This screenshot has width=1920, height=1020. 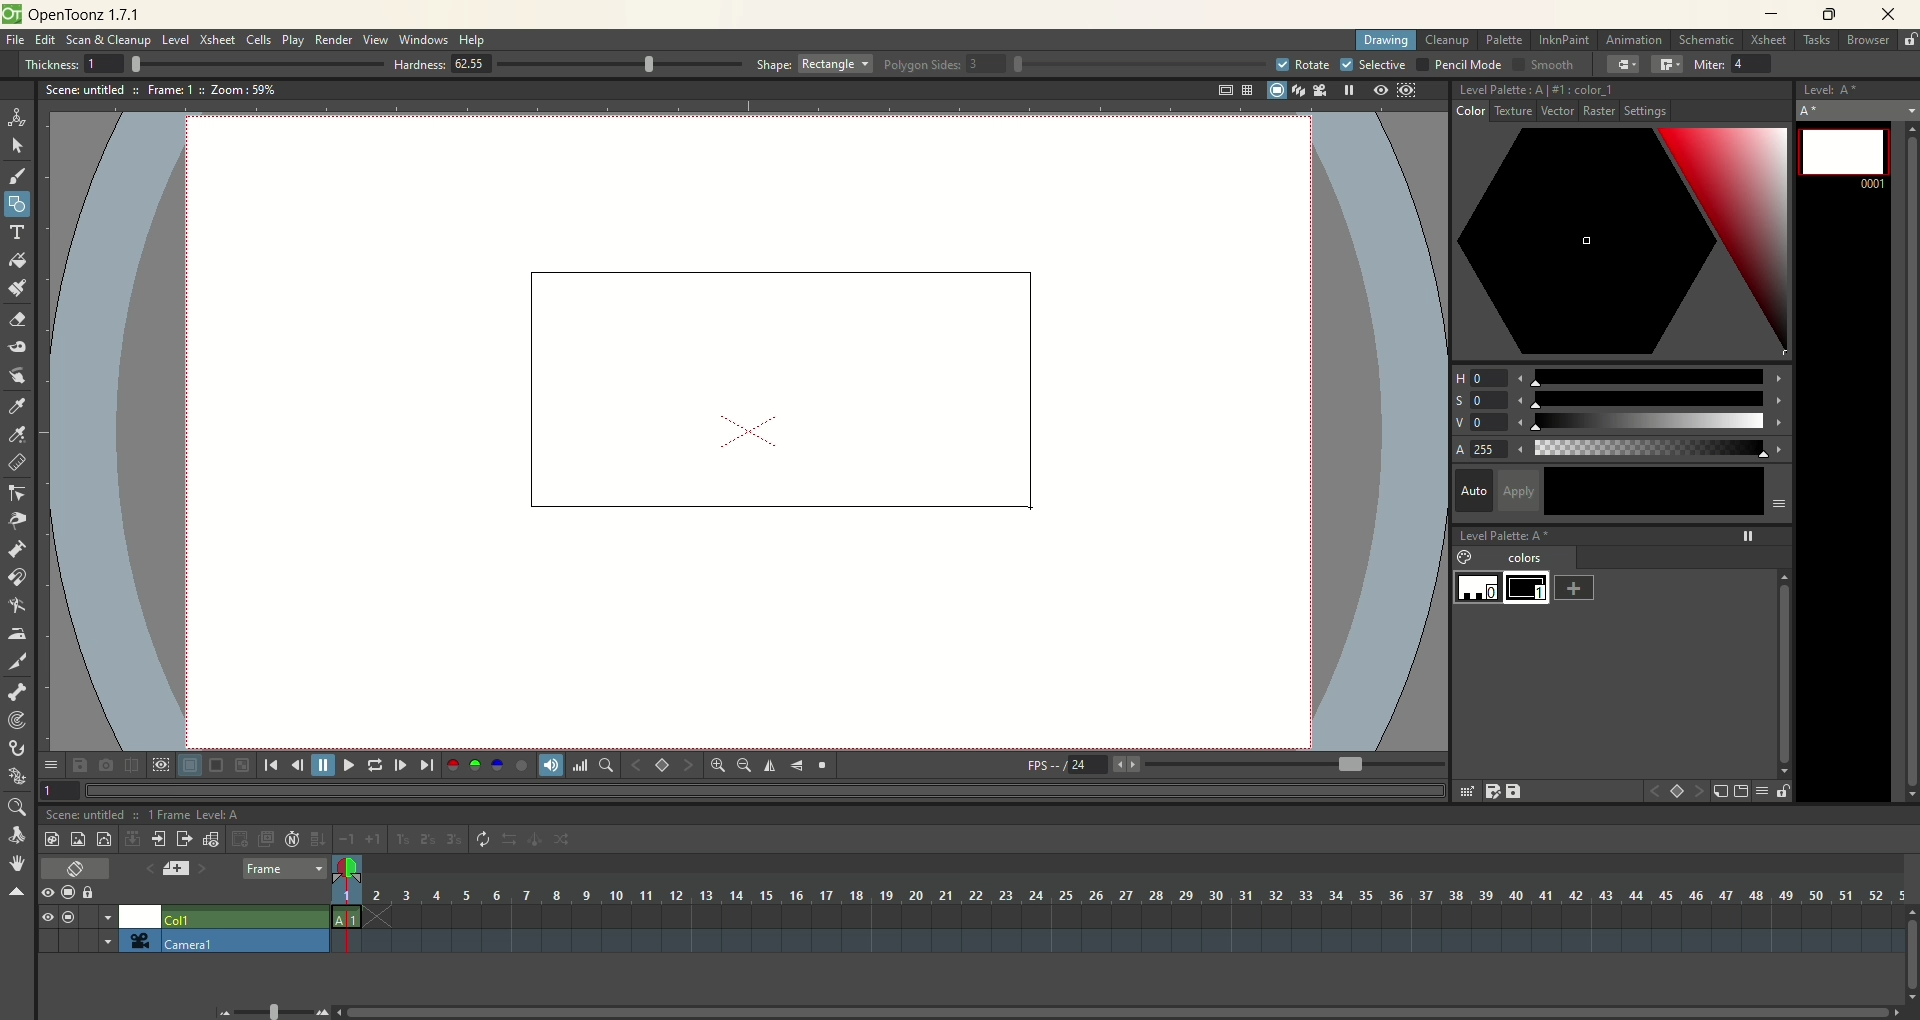 What do you see at coordinates (1908, 970) in the screenshot?
I see `vertical scrollbar` at bounding box center [1908, 970].